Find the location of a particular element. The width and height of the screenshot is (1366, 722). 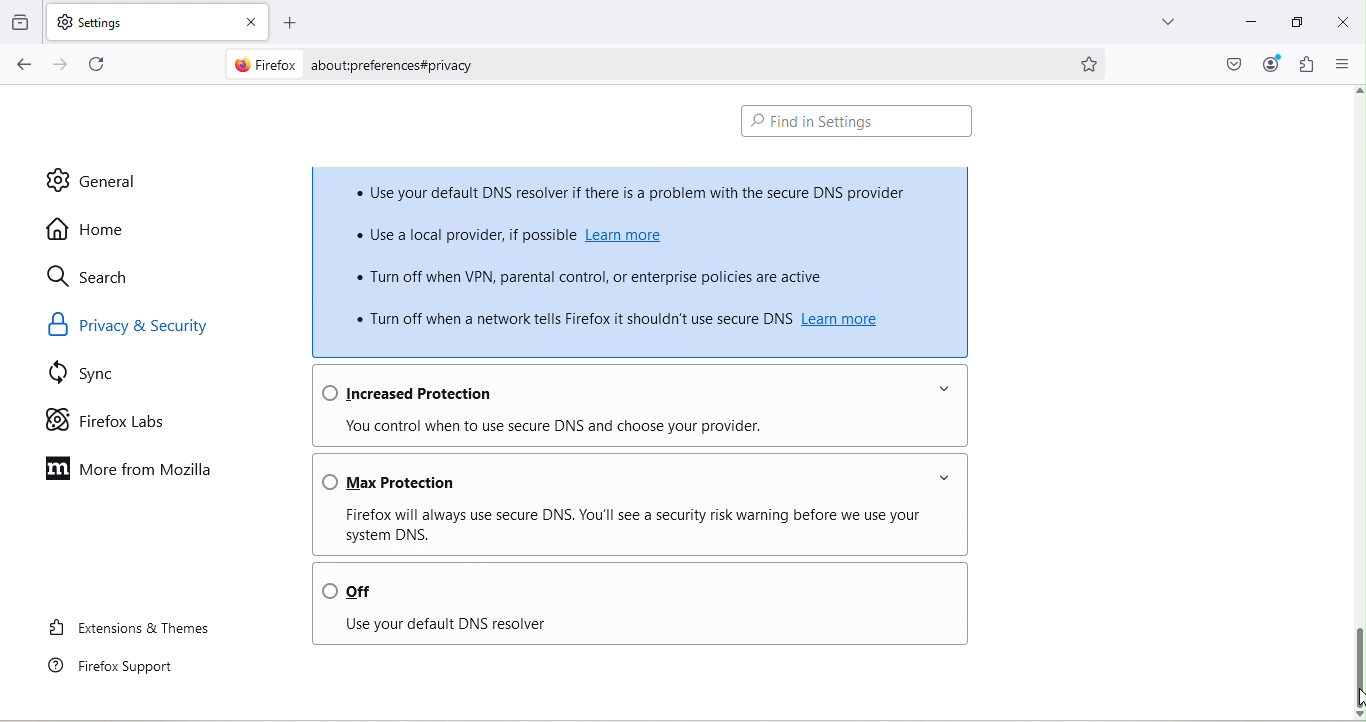

Reload current page is located at coordinates (101, 65).